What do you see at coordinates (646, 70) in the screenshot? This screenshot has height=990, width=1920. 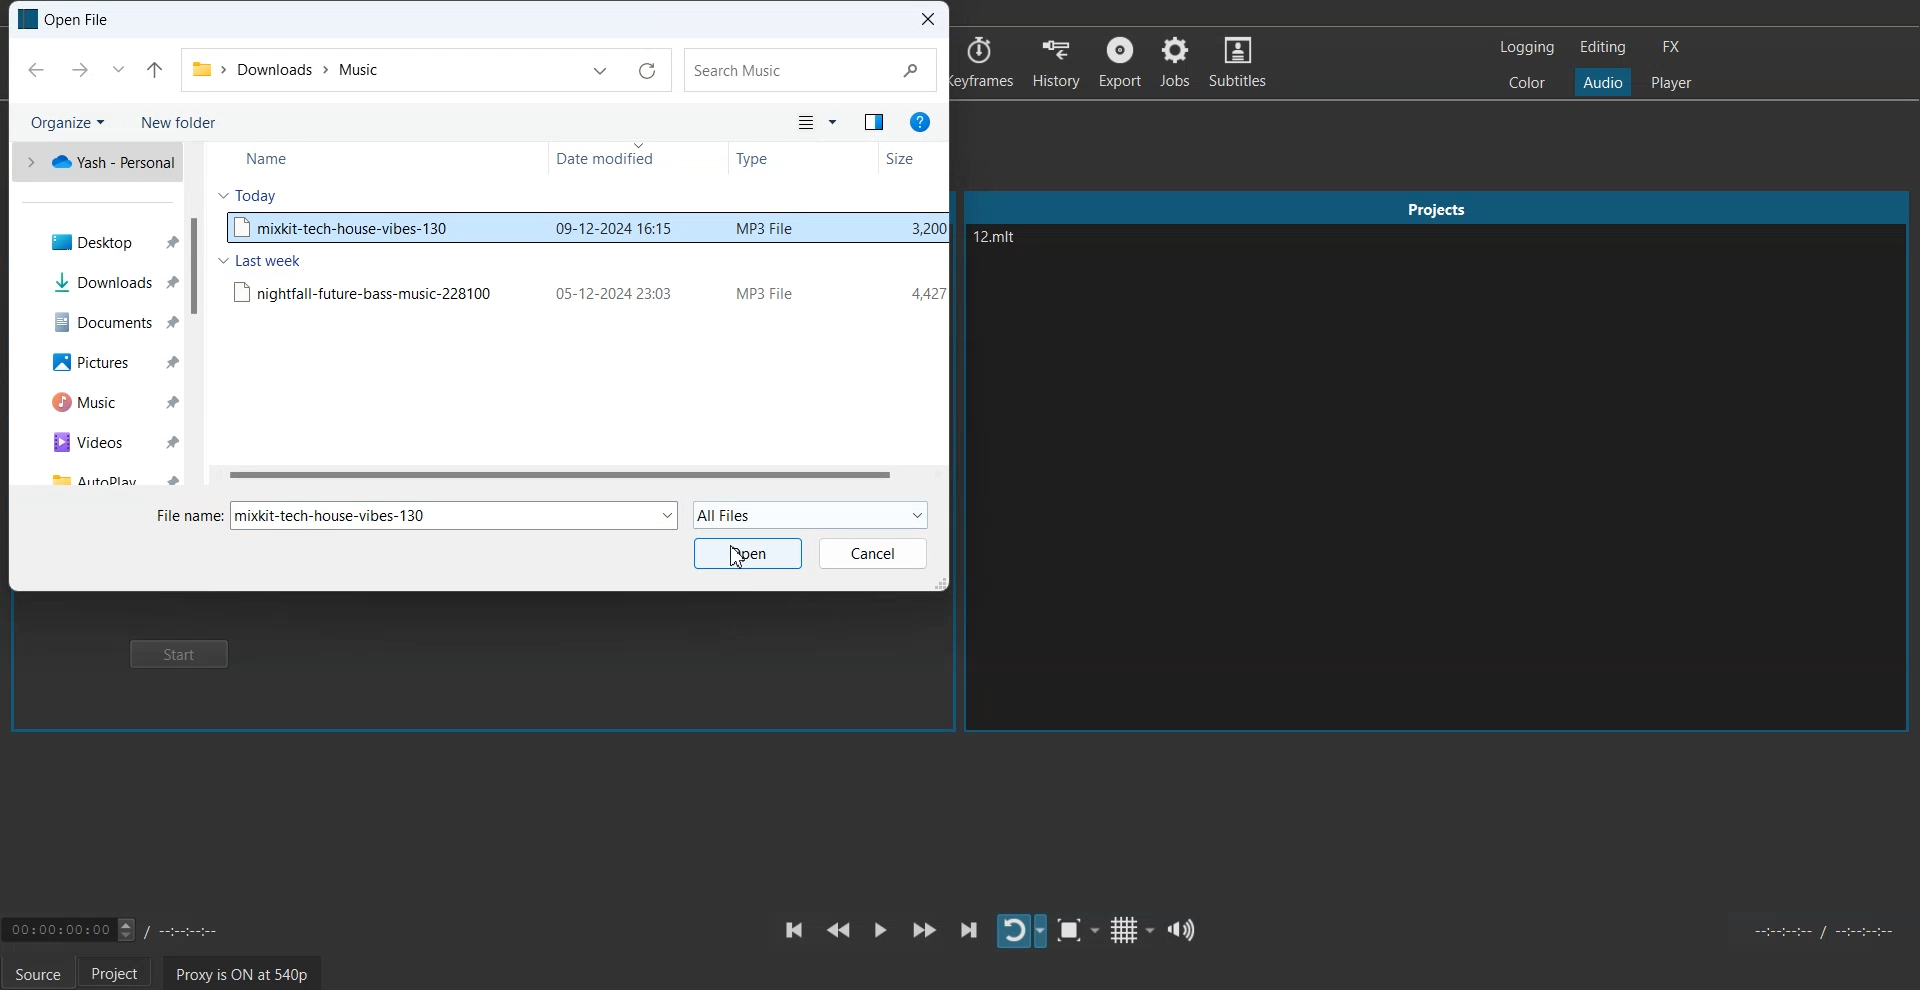 I see `Refresh file` at bounding box center [646, 70].